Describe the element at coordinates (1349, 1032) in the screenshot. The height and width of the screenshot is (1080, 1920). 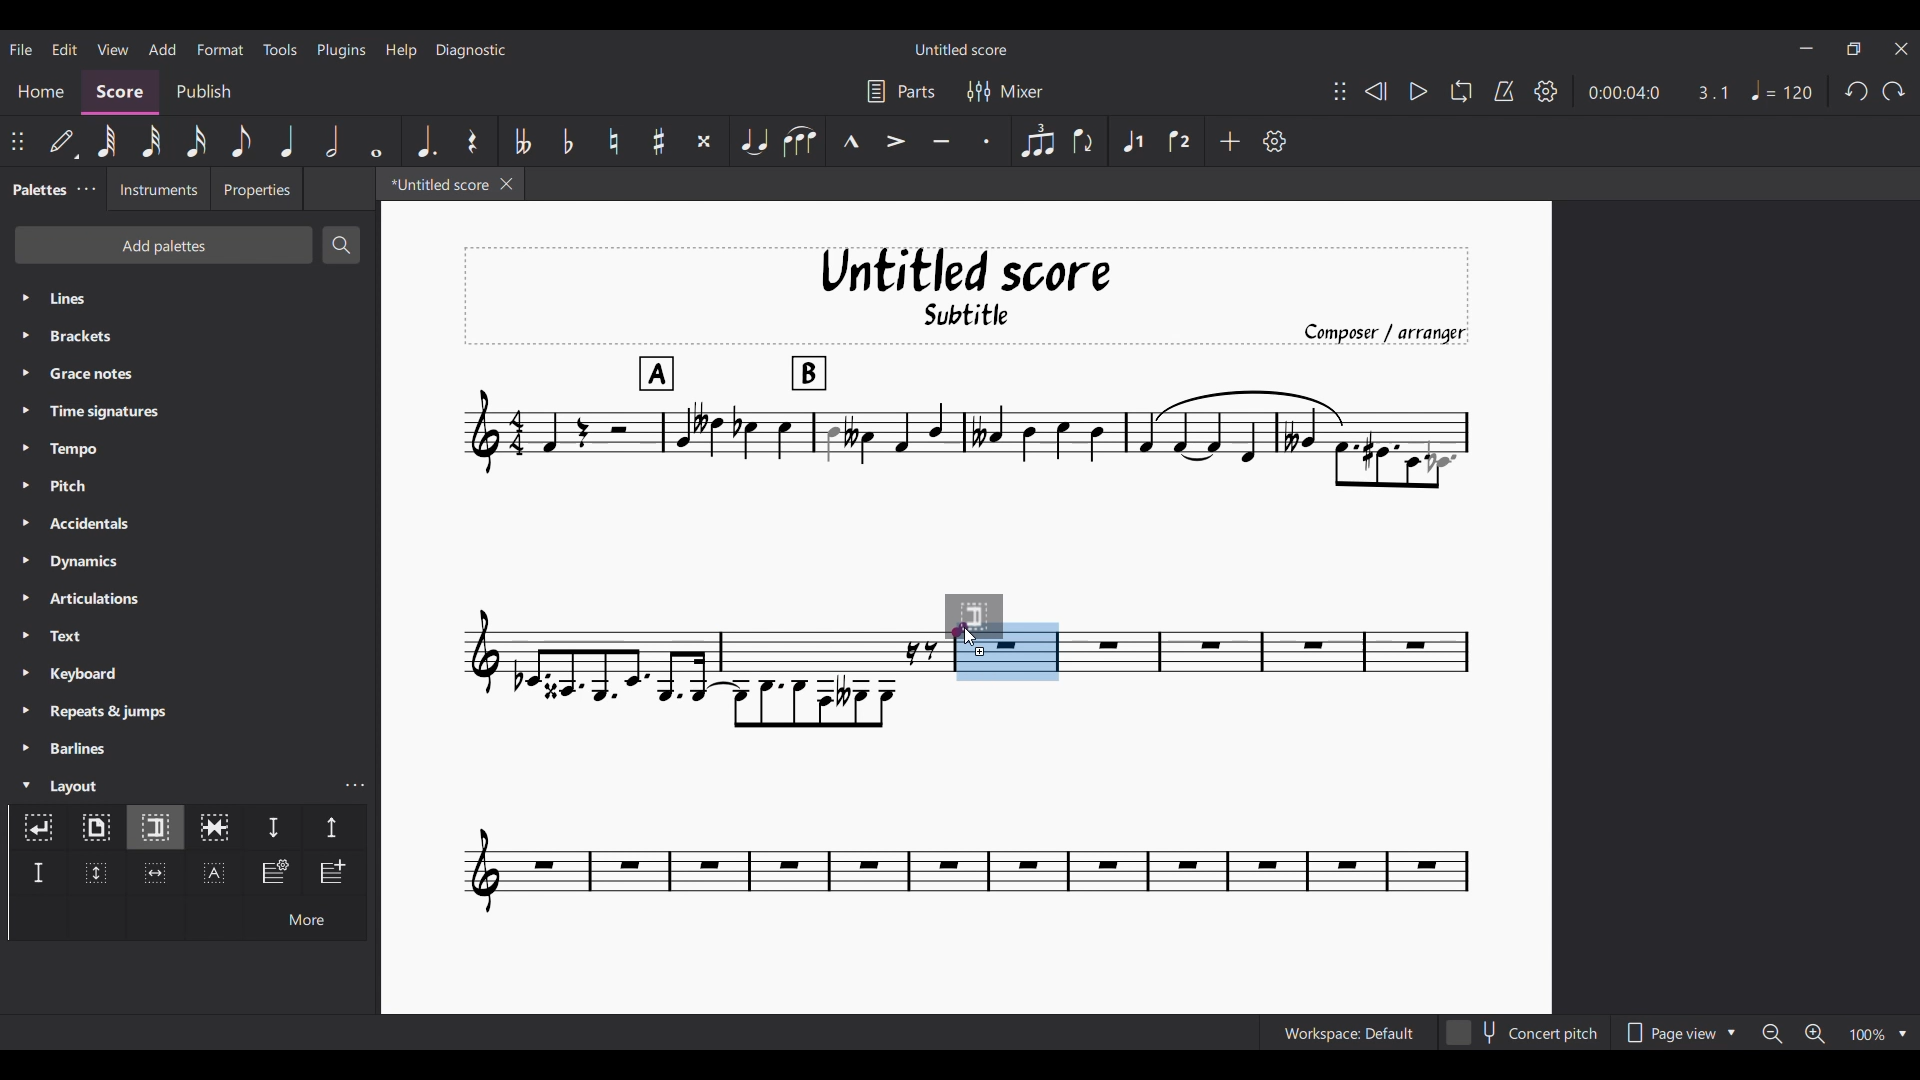
I see `Workspace: Default` at that location.